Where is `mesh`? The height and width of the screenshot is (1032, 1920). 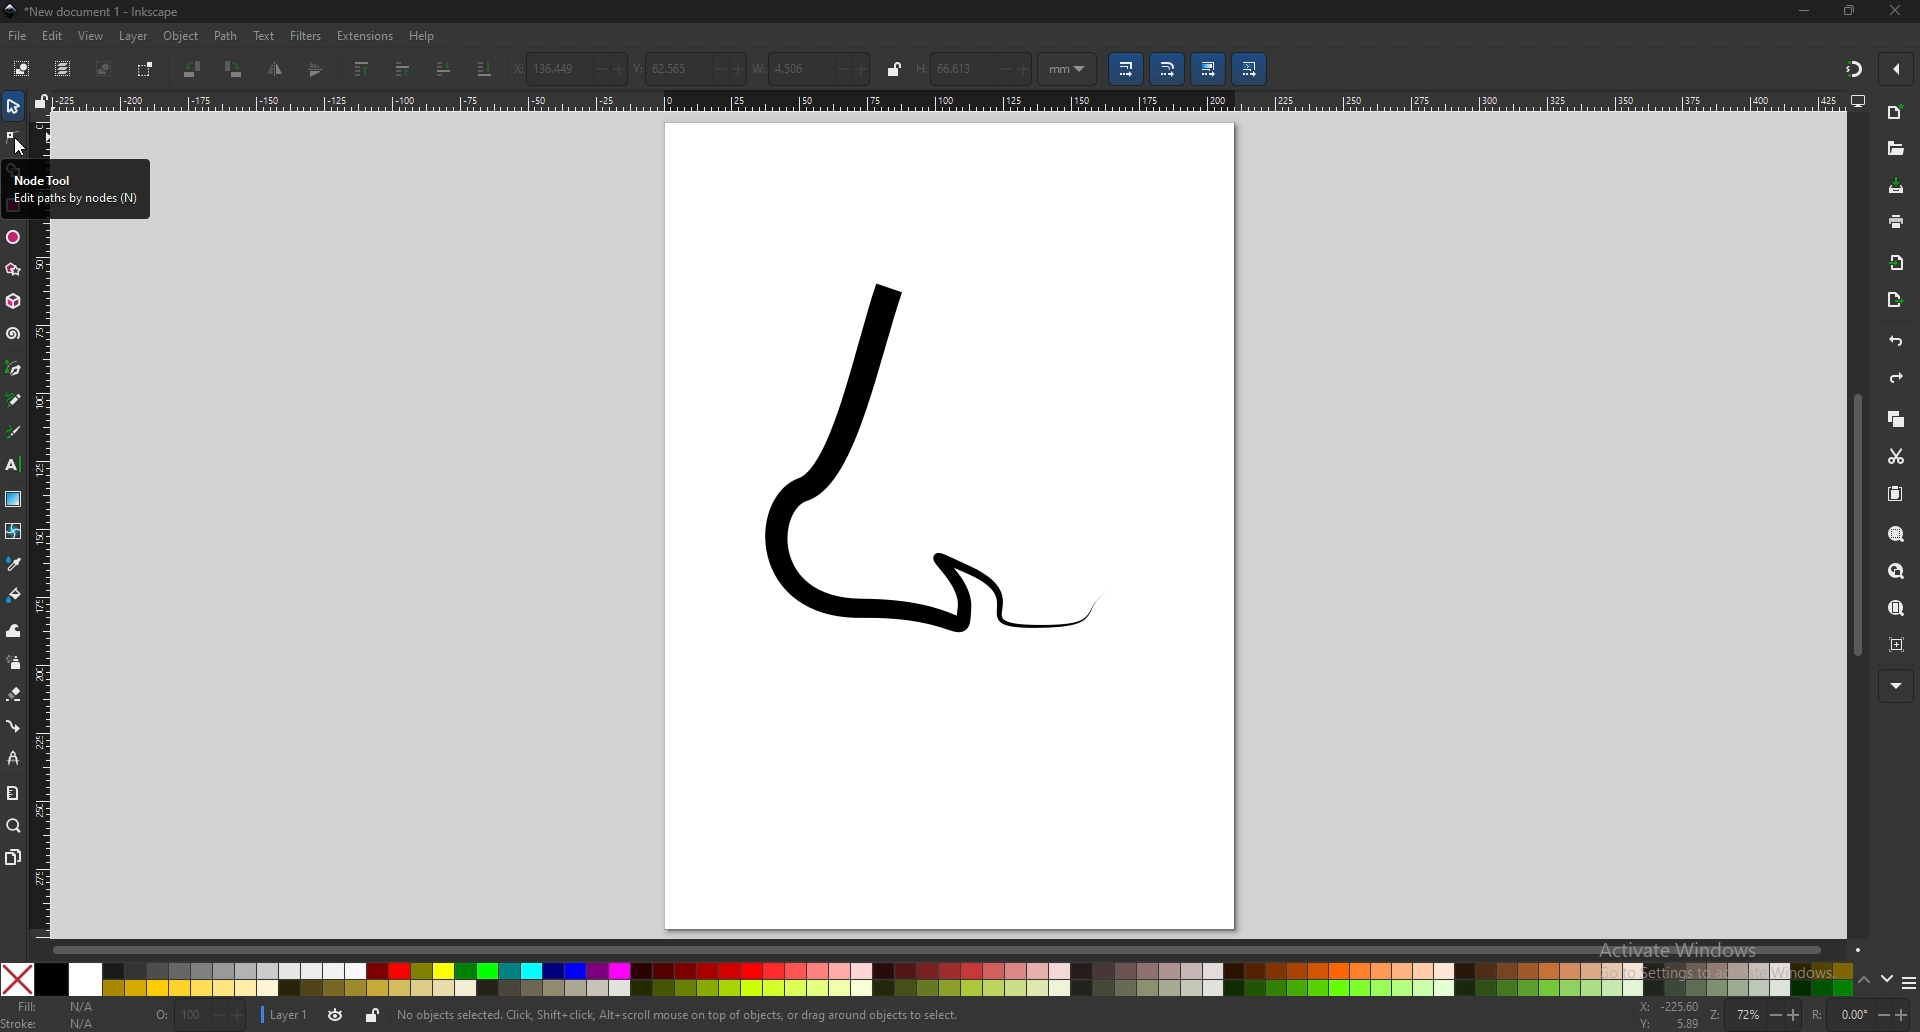
mesh is located at coordinates (13, 531).